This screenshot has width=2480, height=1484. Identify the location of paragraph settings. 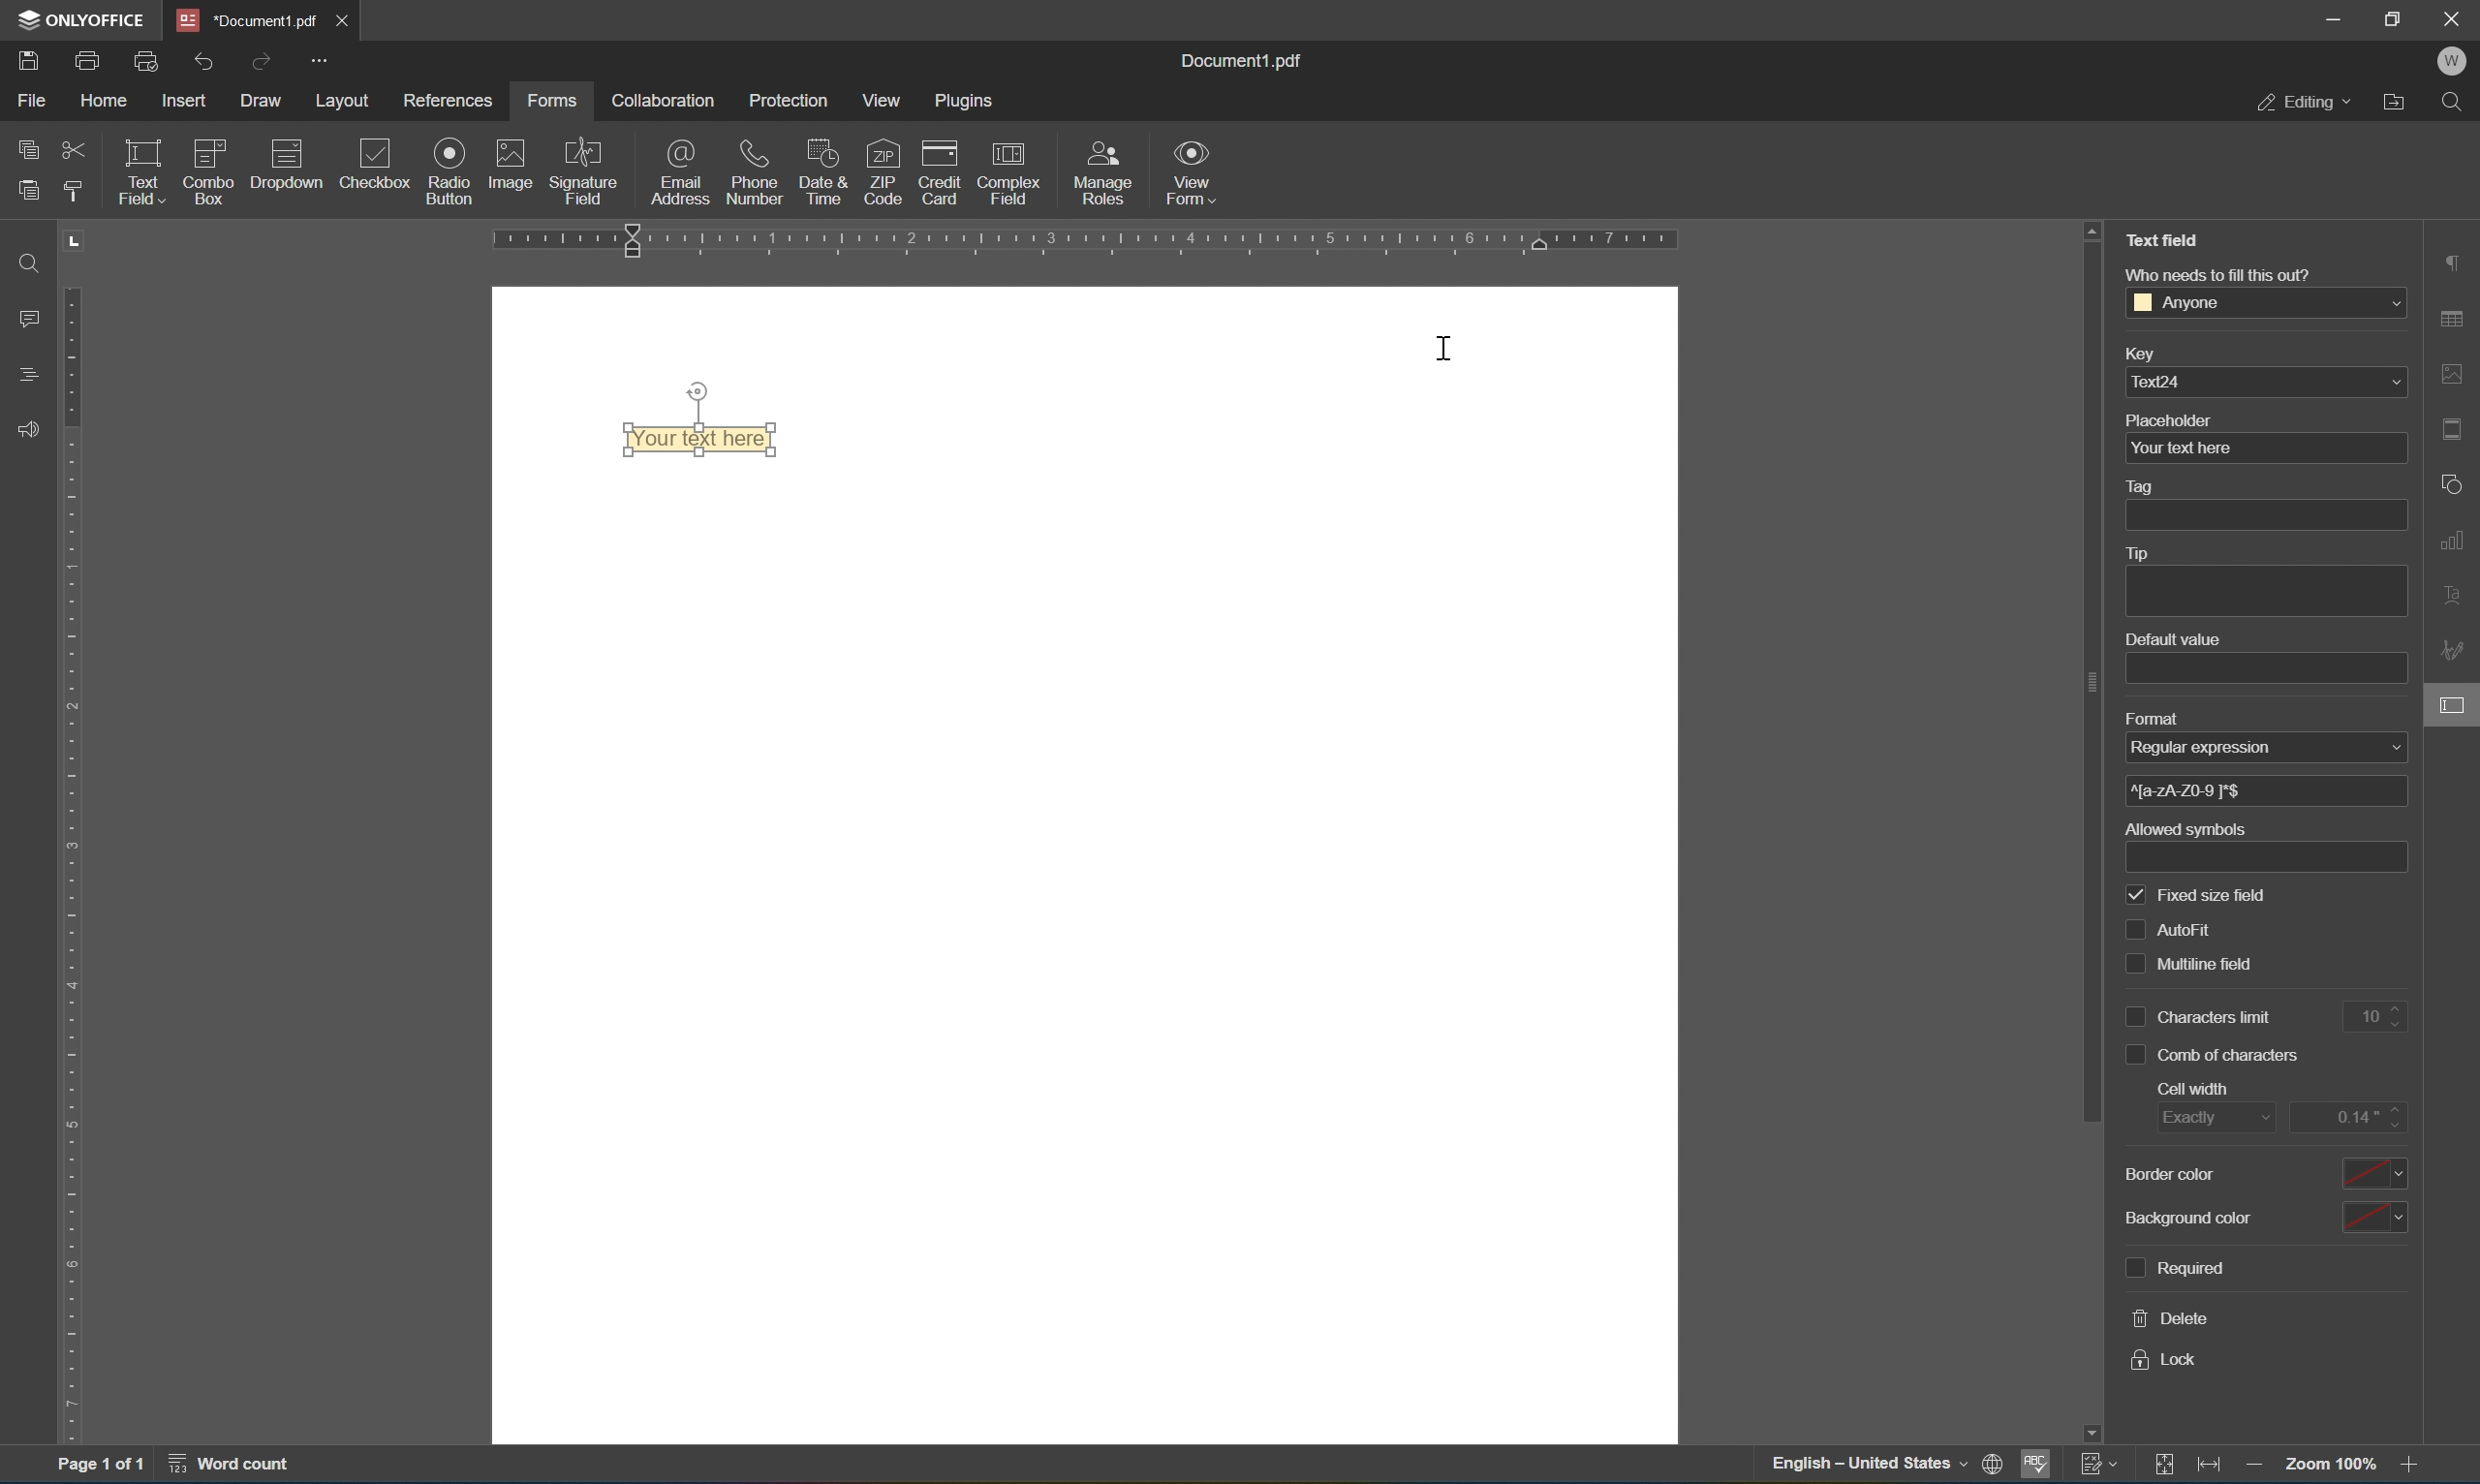
(2454, 260).